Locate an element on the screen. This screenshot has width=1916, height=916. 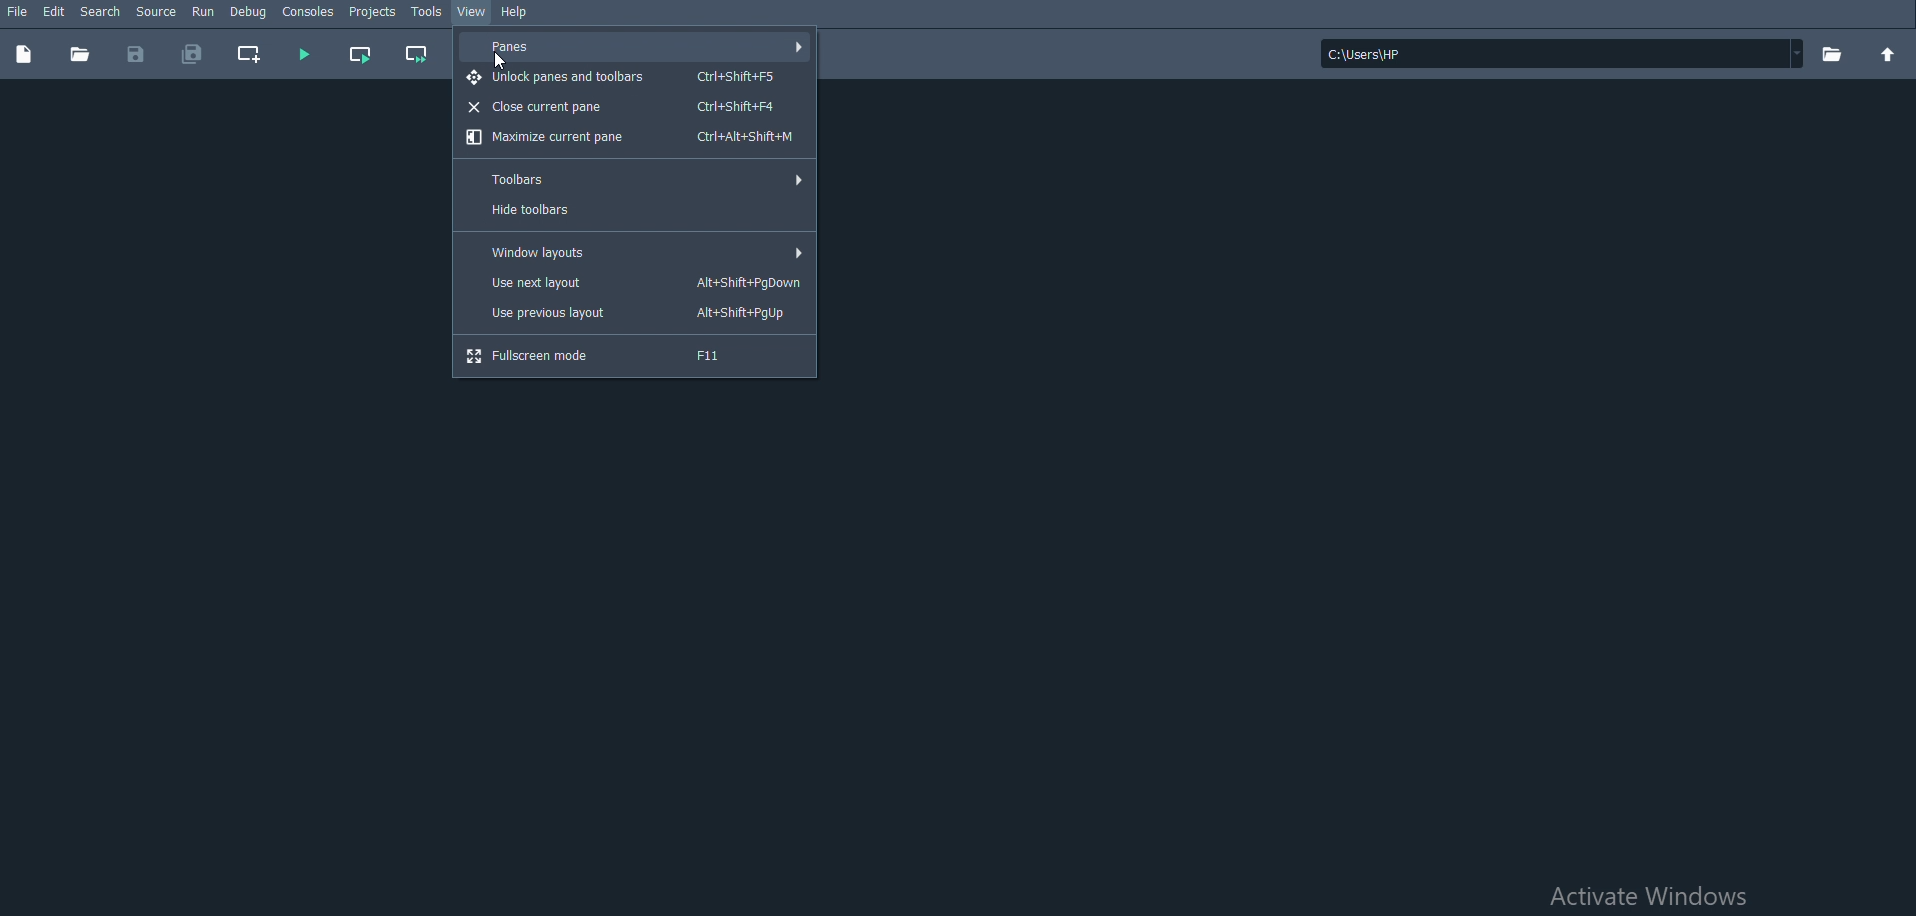
Search is located at coordinates (100, 11).